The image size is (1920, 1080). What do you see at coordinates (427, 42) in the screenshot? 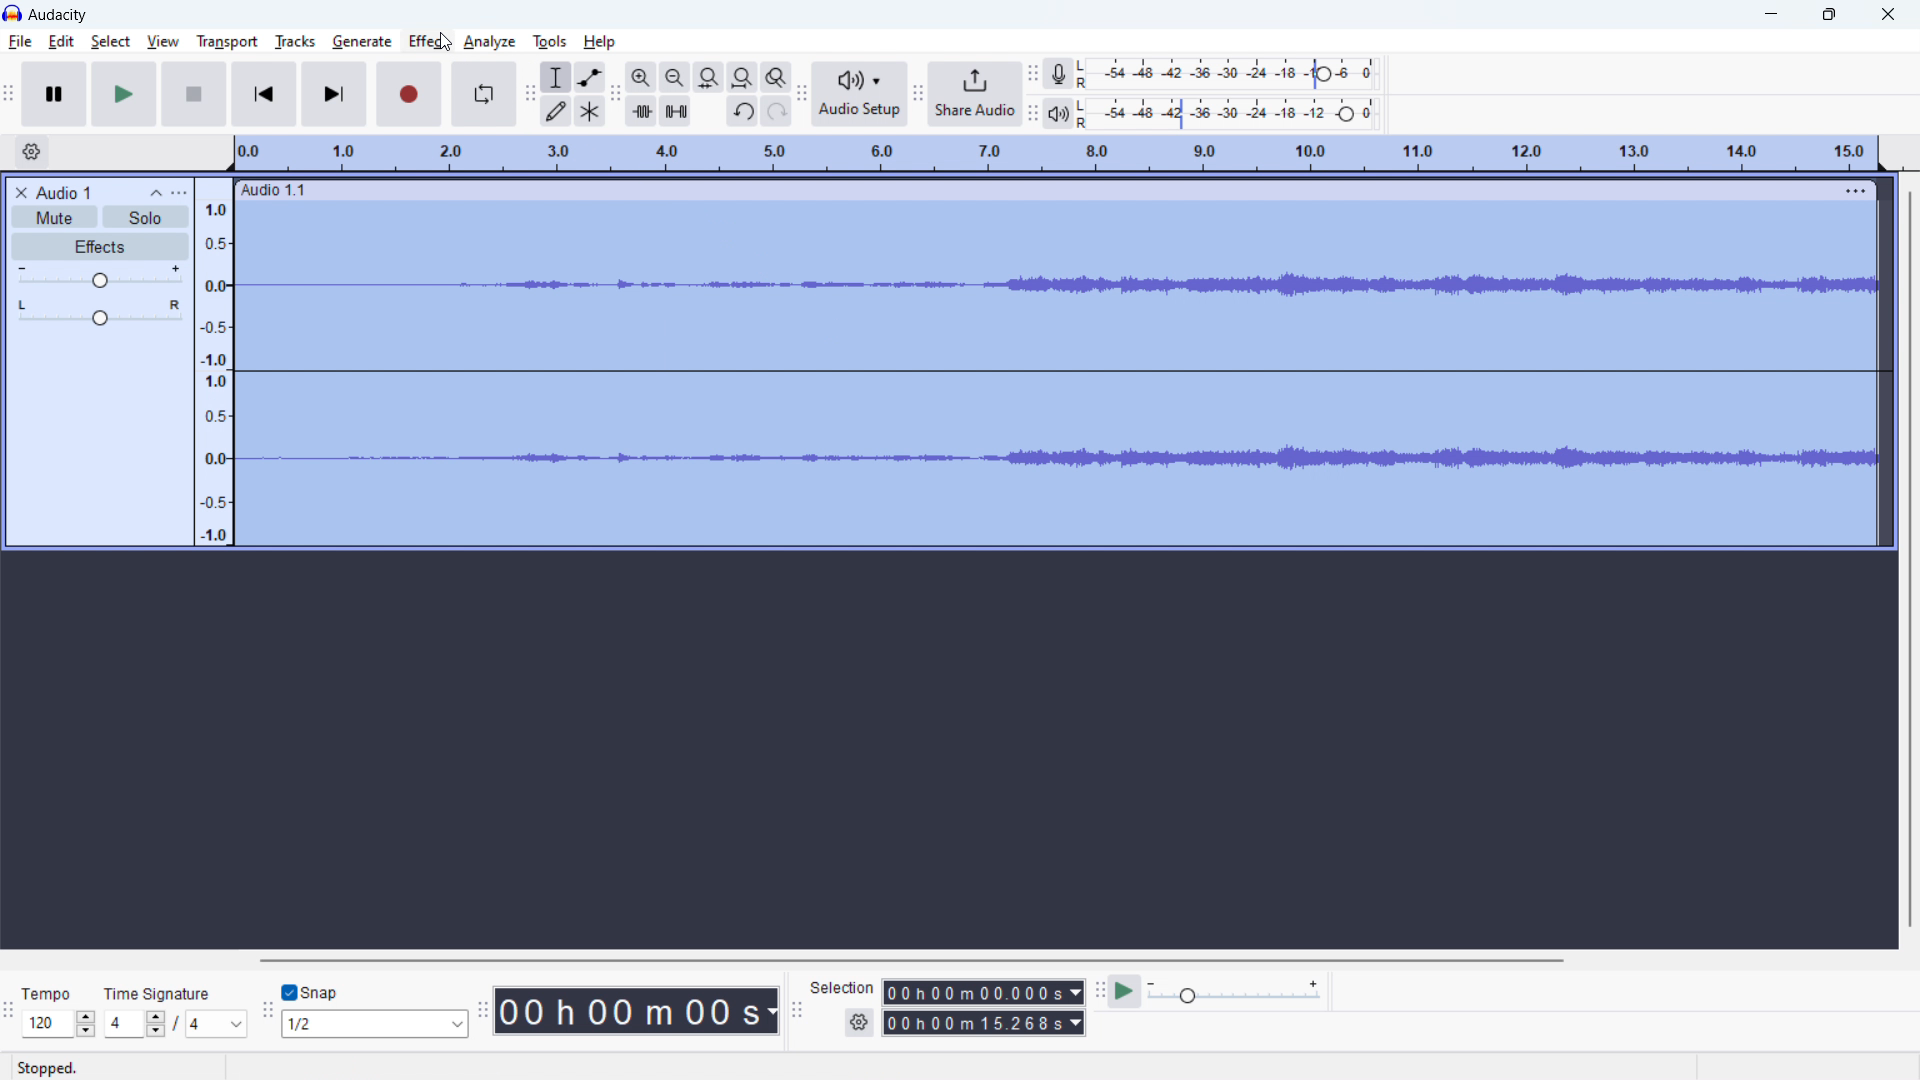
I see `effect` at bounding box center [427, 42].